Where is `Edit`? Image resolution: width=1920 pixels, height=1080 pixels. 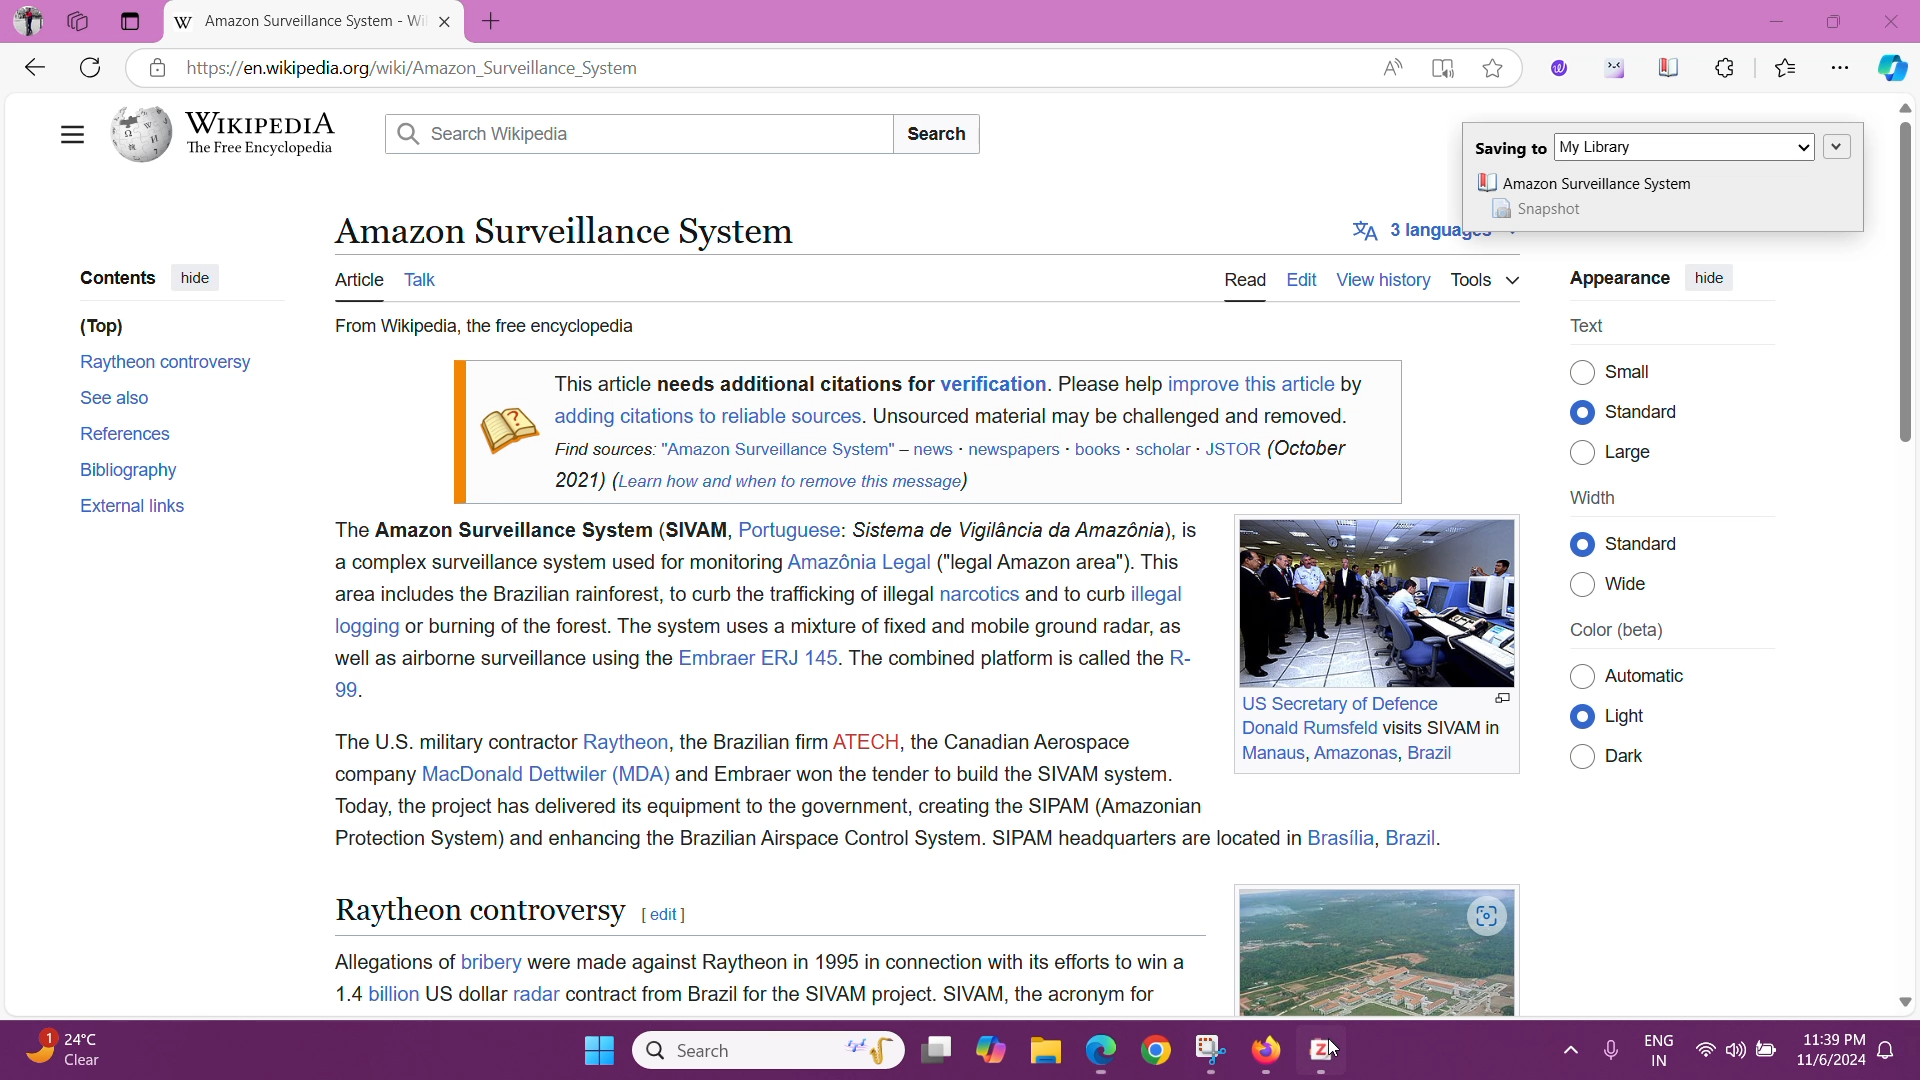
Edit is located at coordinates (1302, 279).